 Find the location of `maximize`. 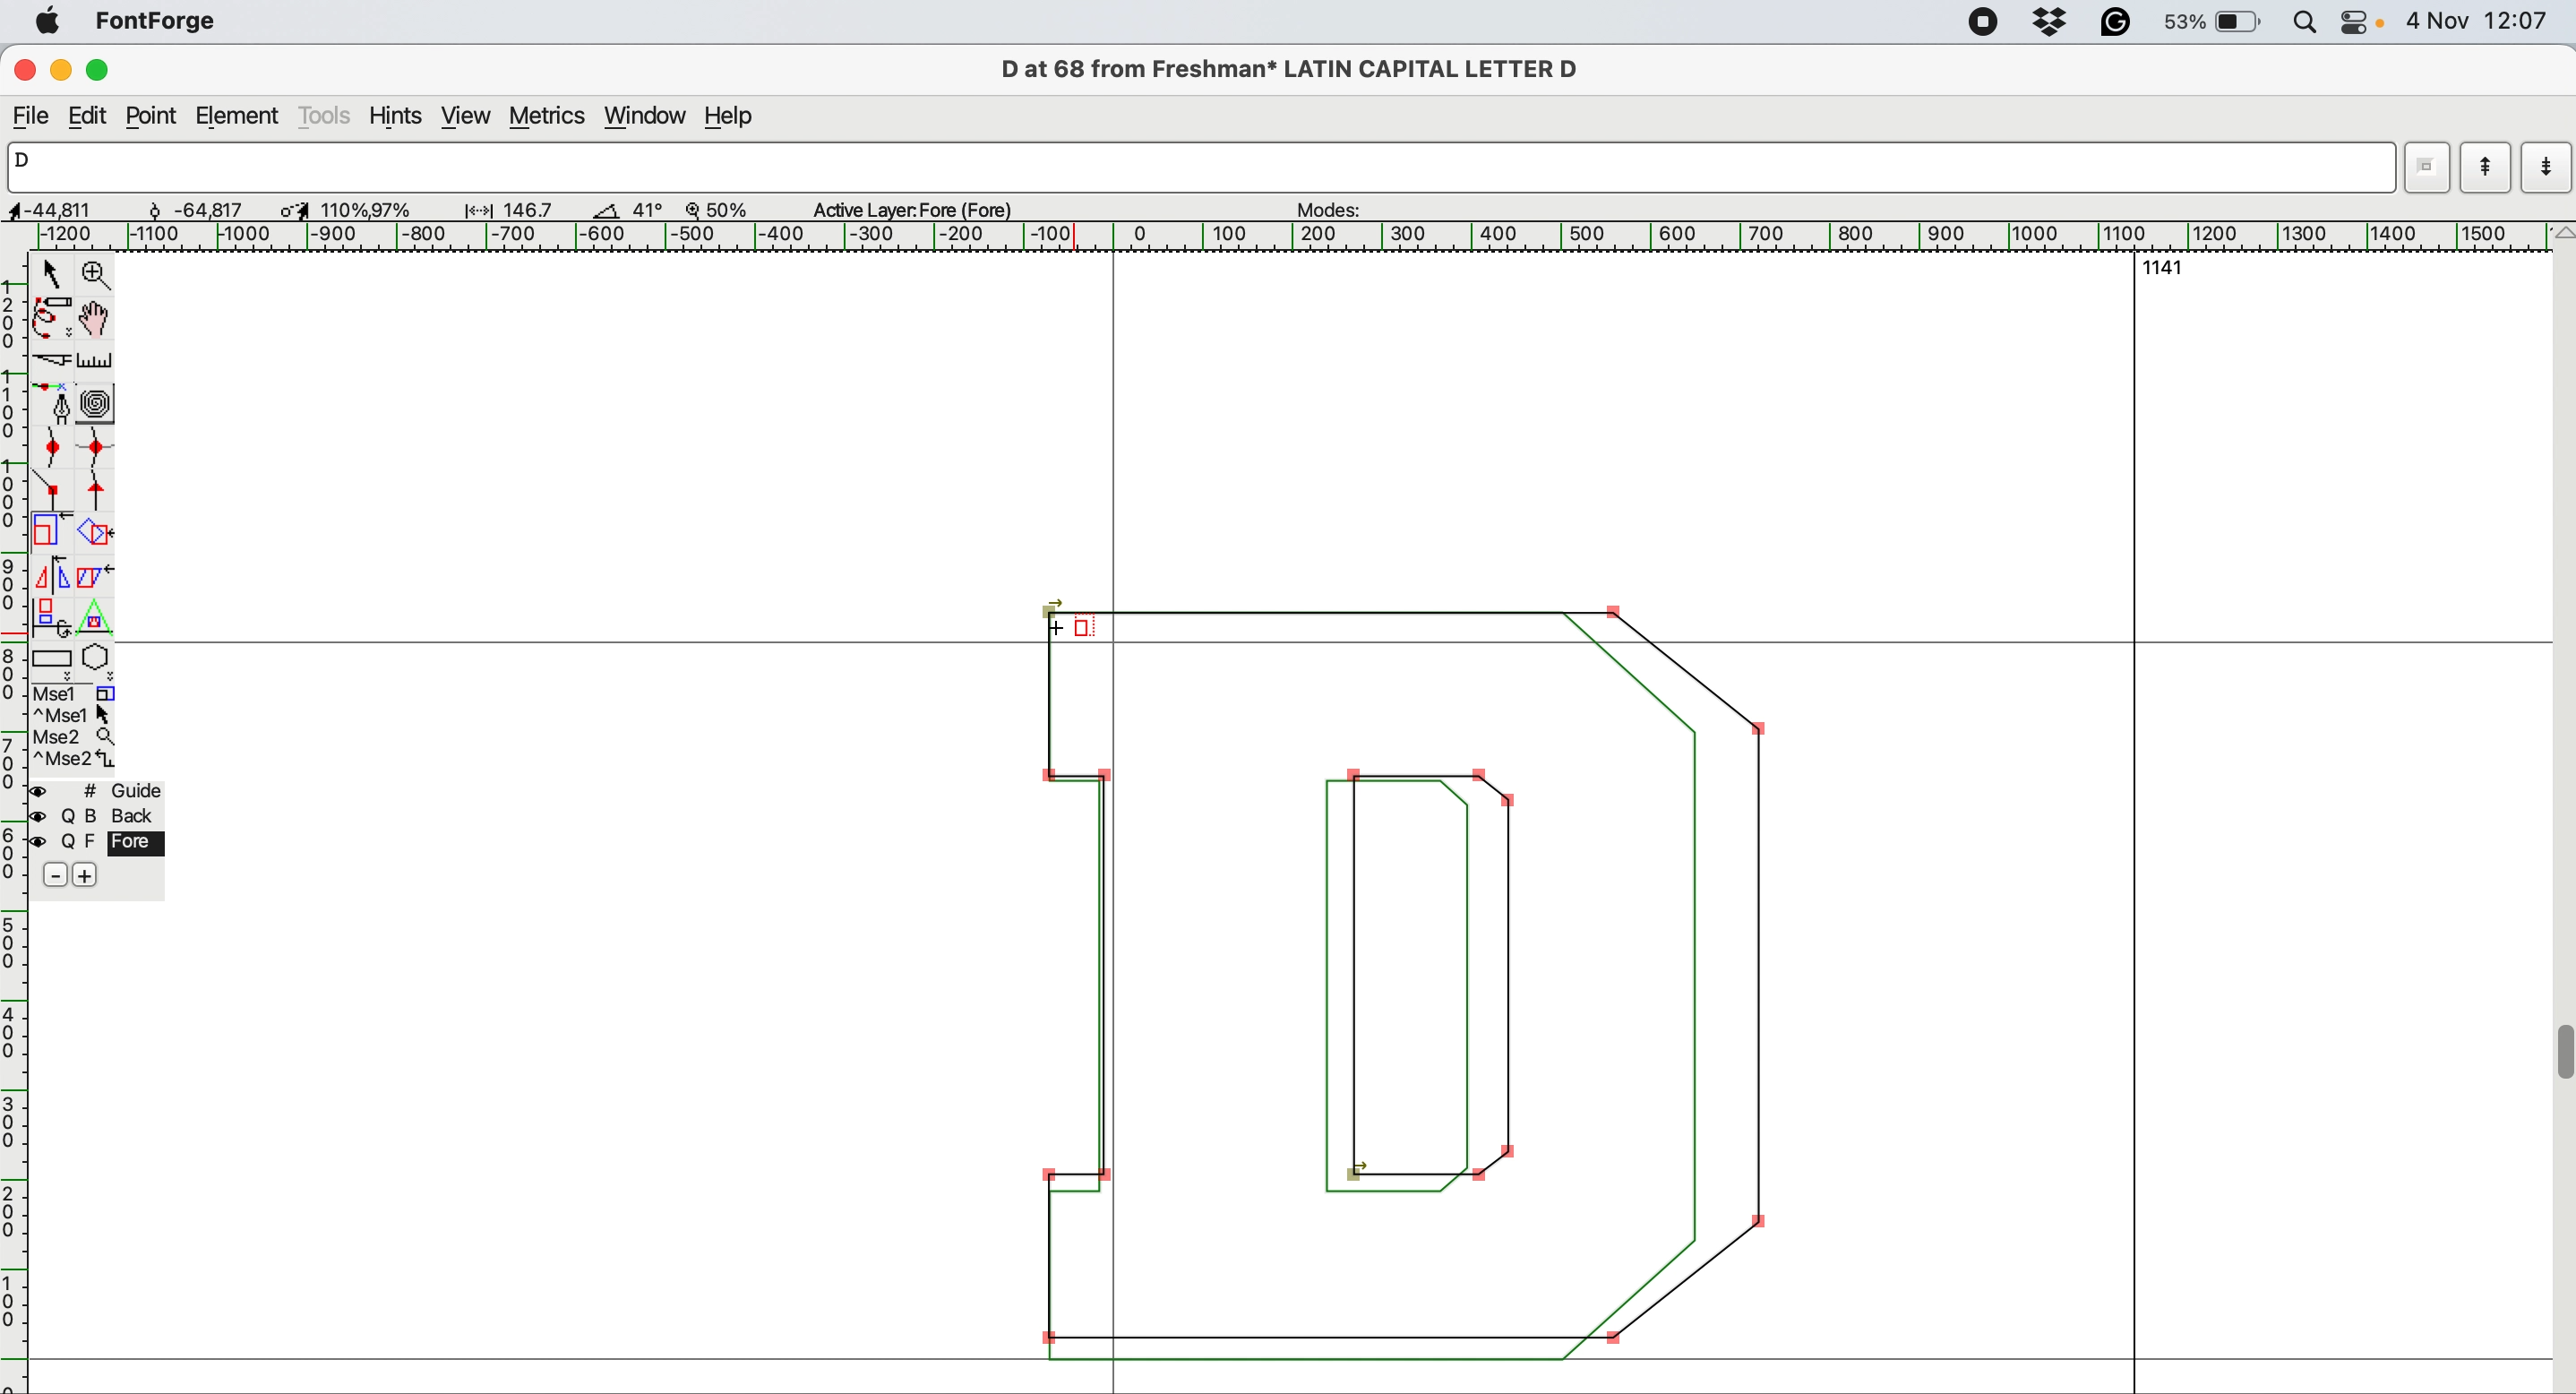

maximize is located at coordinates (104, 70).